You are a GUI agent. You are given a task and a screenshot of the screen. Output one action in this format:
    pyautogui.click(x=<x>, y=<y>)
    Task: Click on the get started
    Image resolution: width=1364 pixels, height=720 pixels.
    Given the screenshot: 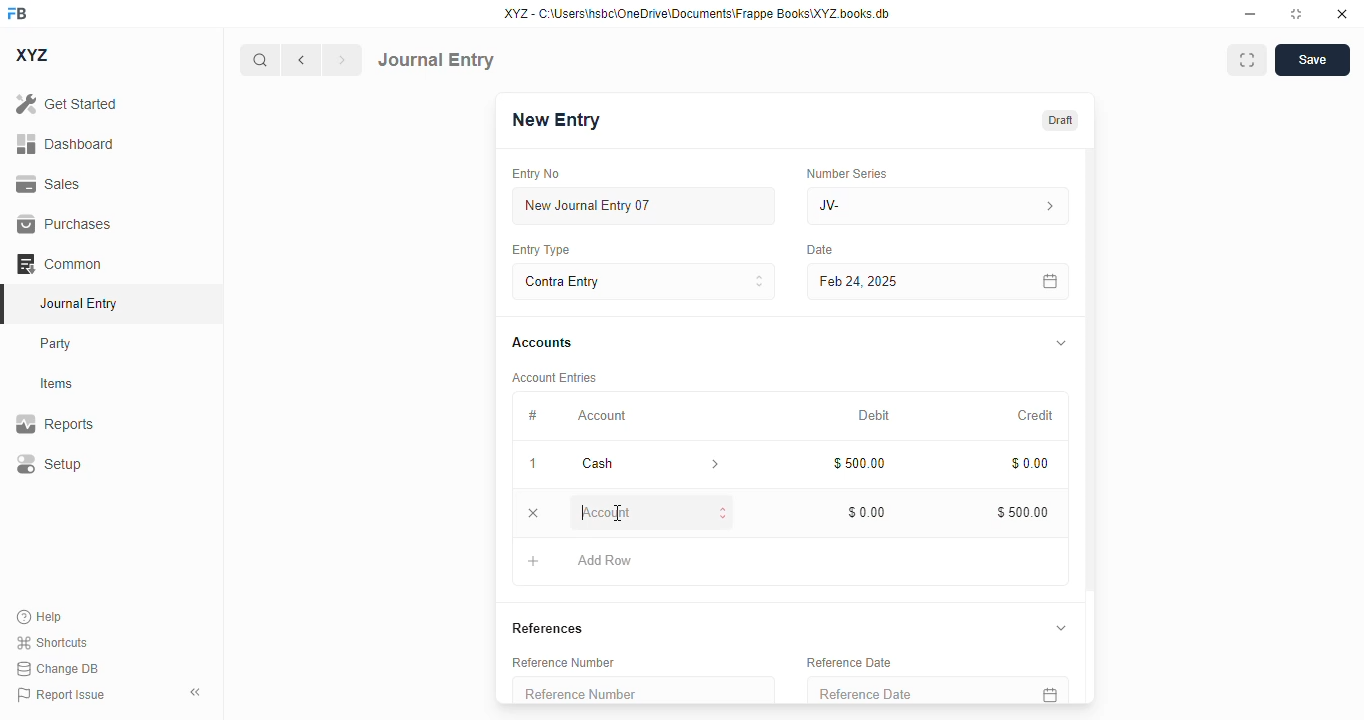 What is the action you would take?
    pyautogui.click(x=67, y=104)
    